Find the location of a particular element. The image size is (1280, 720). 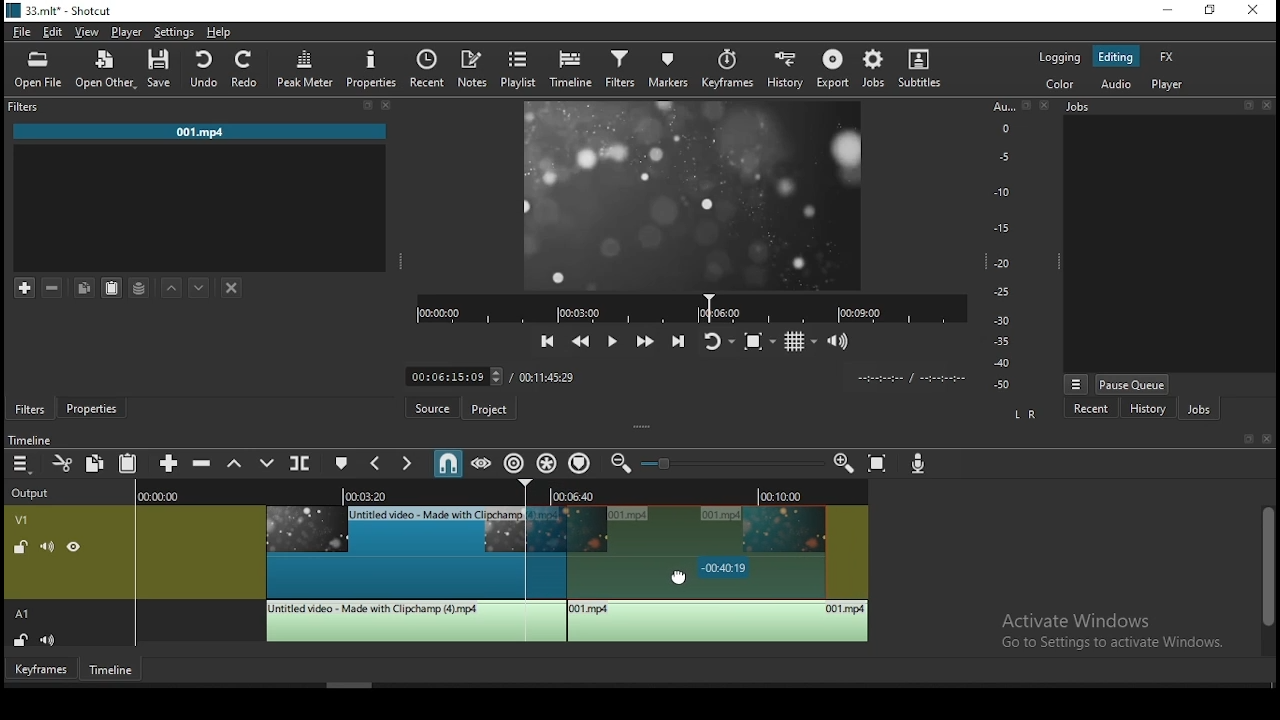

filters is located at coordinates (29, 408).